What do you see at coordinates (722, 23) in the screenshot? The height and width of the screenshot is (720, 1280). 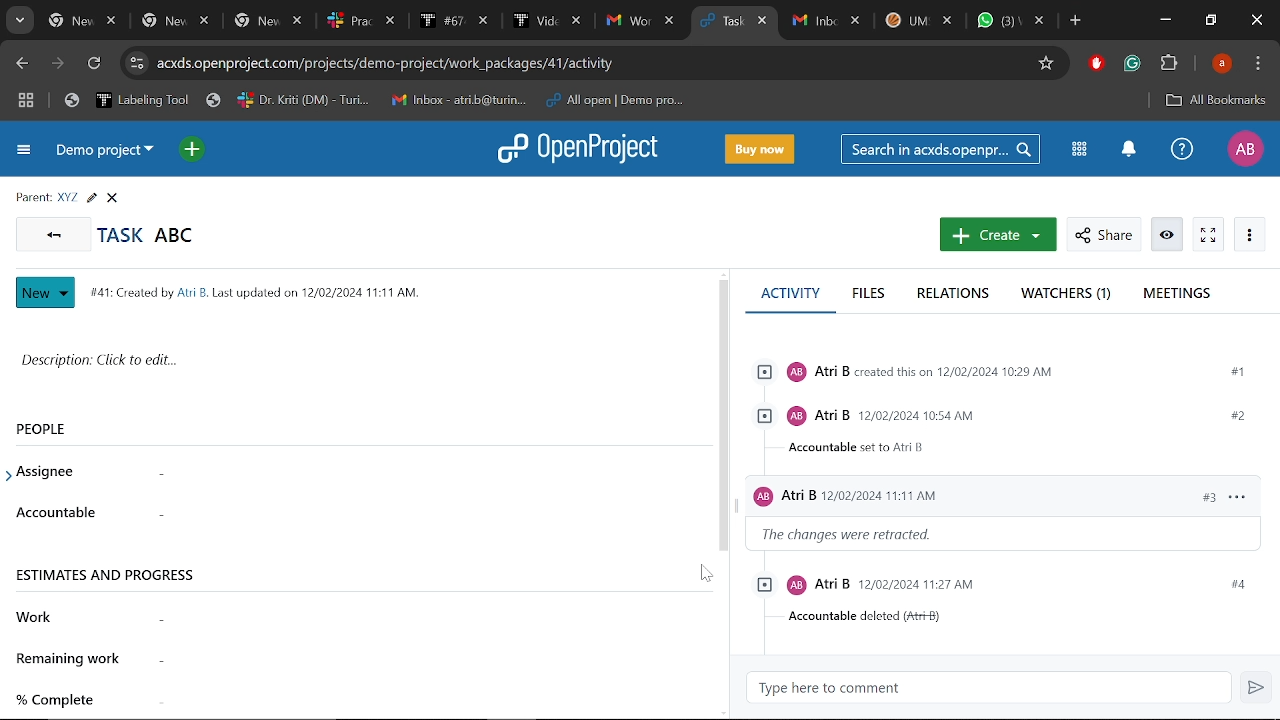 I see `Current tab` at bounding box center [722, 23].